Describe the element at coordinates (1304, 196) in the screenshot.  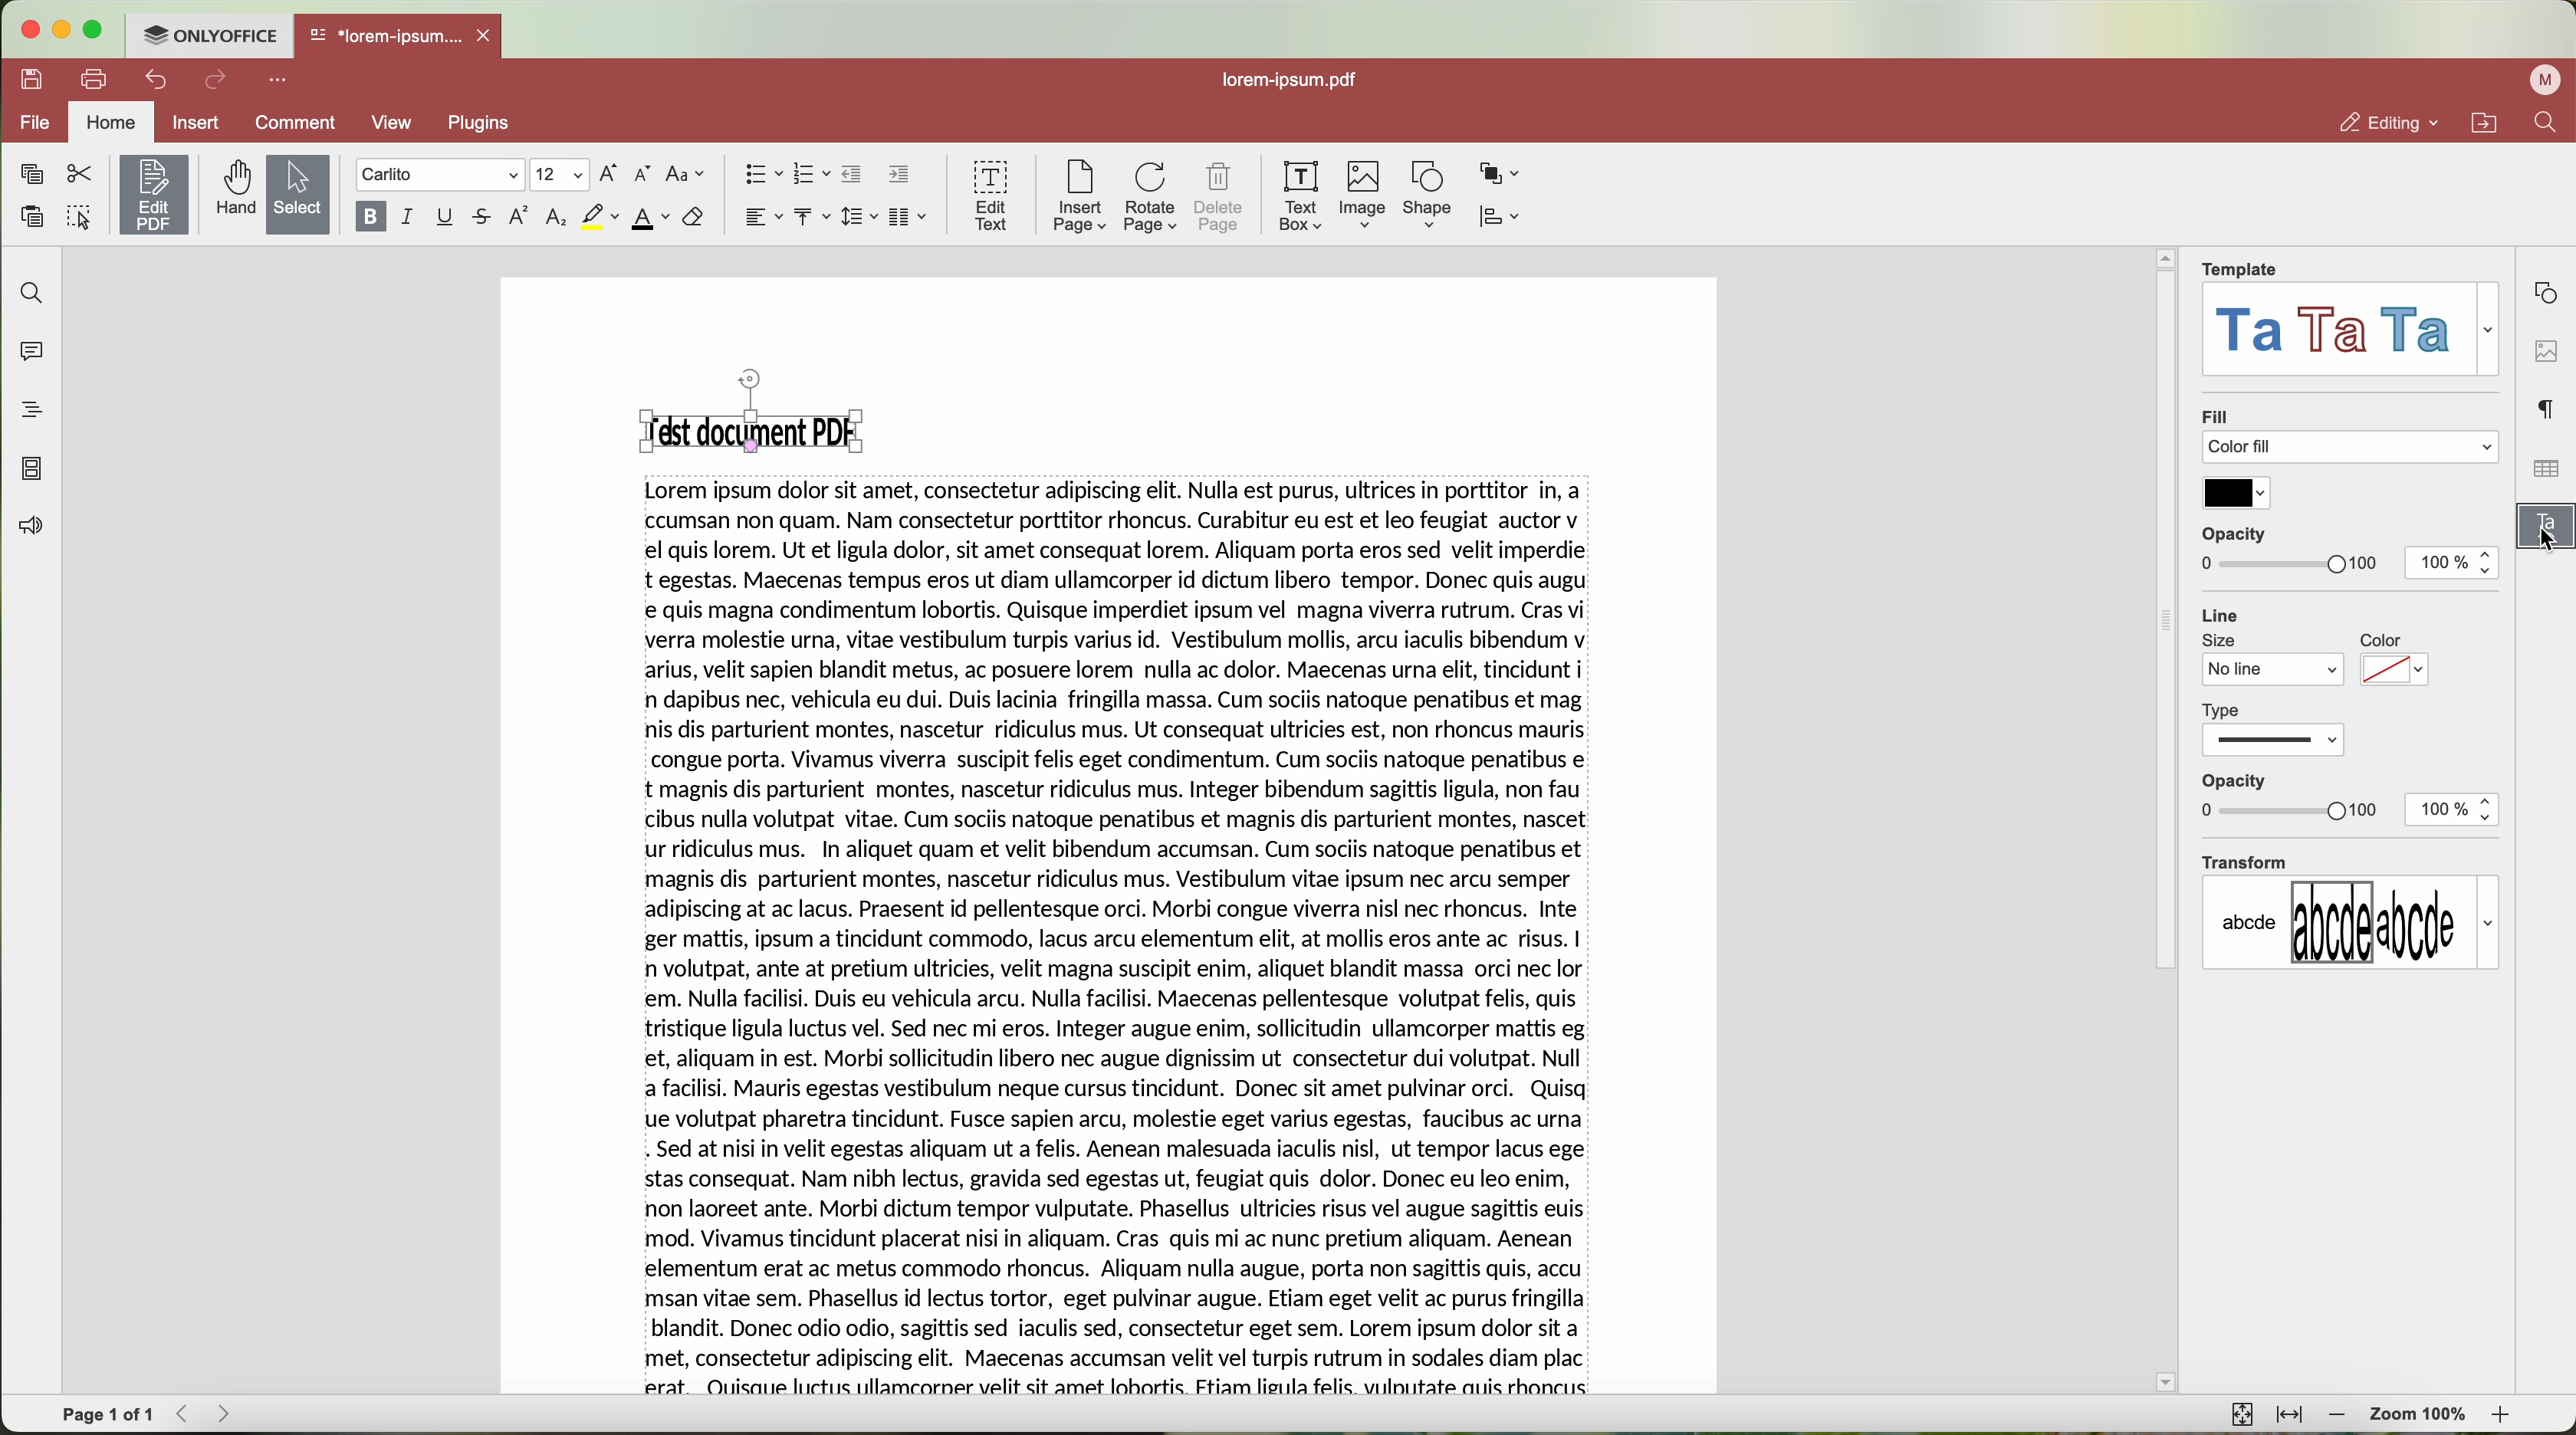
I see `text box` at that location.